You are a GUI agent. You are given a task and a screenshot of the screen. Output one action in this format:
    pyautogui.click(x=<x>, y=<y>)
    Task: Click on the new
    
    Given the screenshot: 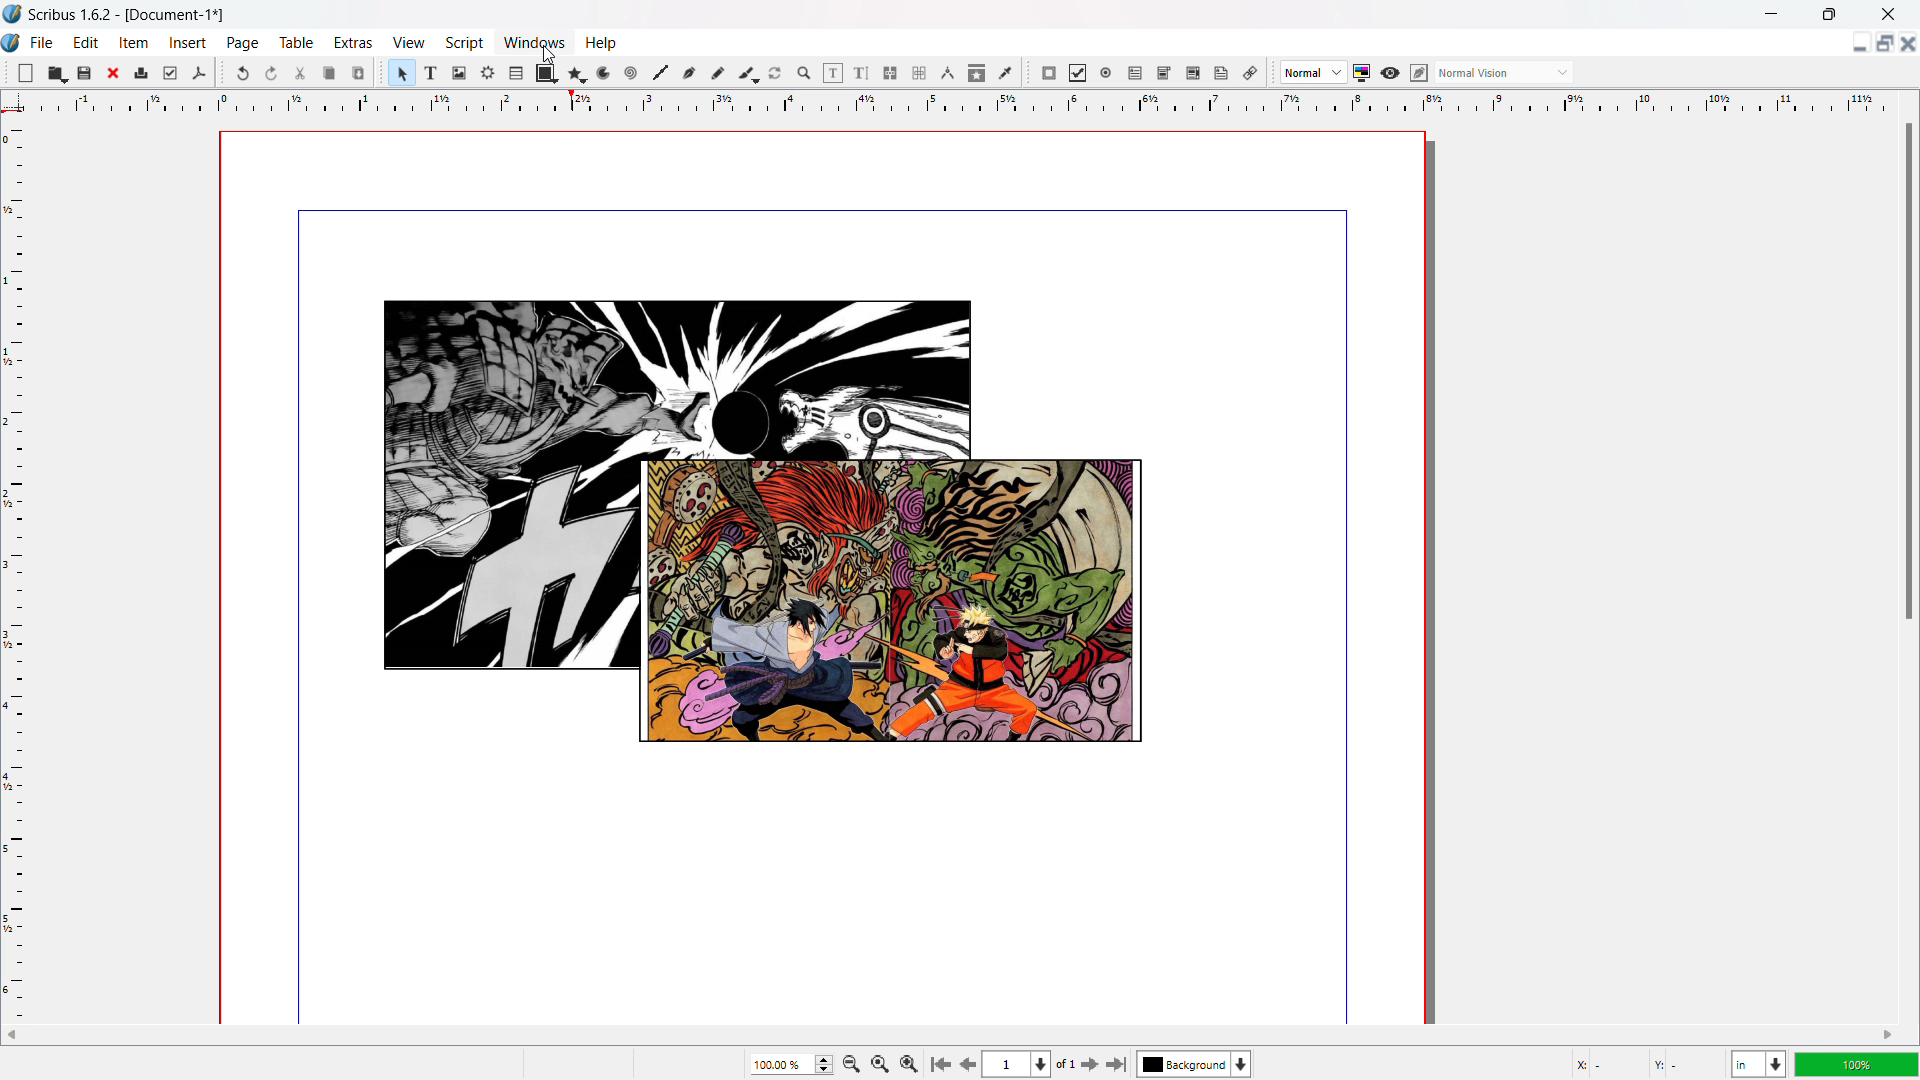 What is the action you would take?
    pyautogui.click(x=26, y=72)
    